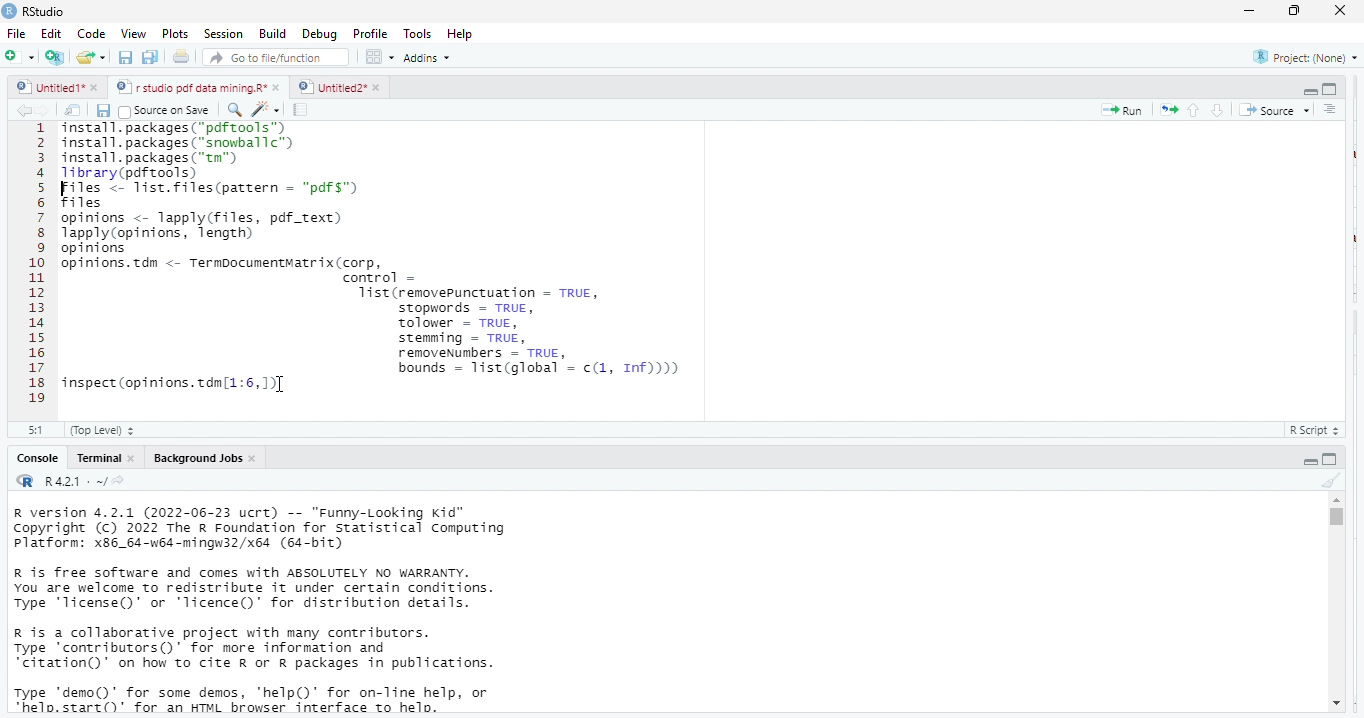  What do you see at coordinates (432, 57) in the screenshot?
I see `addins` at bounding box center [432, 57].